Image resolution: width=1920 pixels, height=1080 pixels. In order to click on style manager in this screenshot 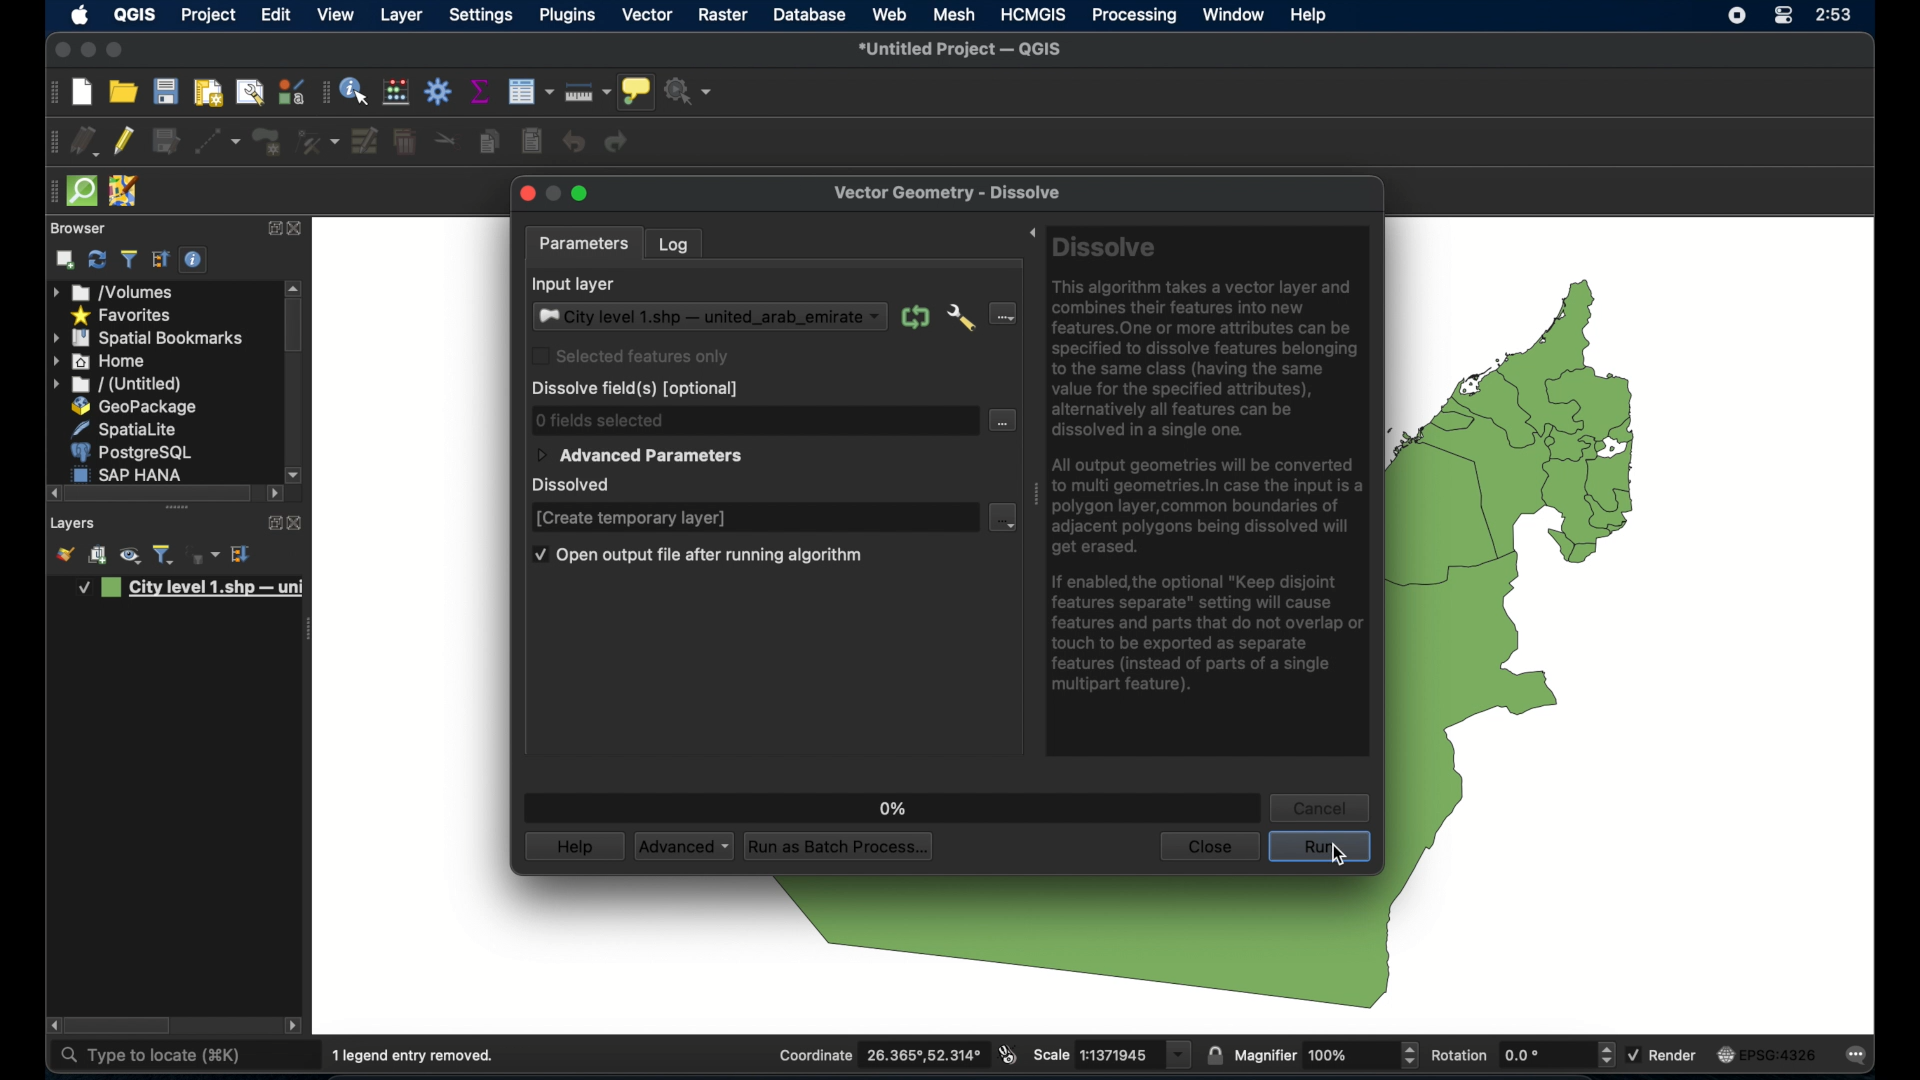, I will do `click(289, 91)`.